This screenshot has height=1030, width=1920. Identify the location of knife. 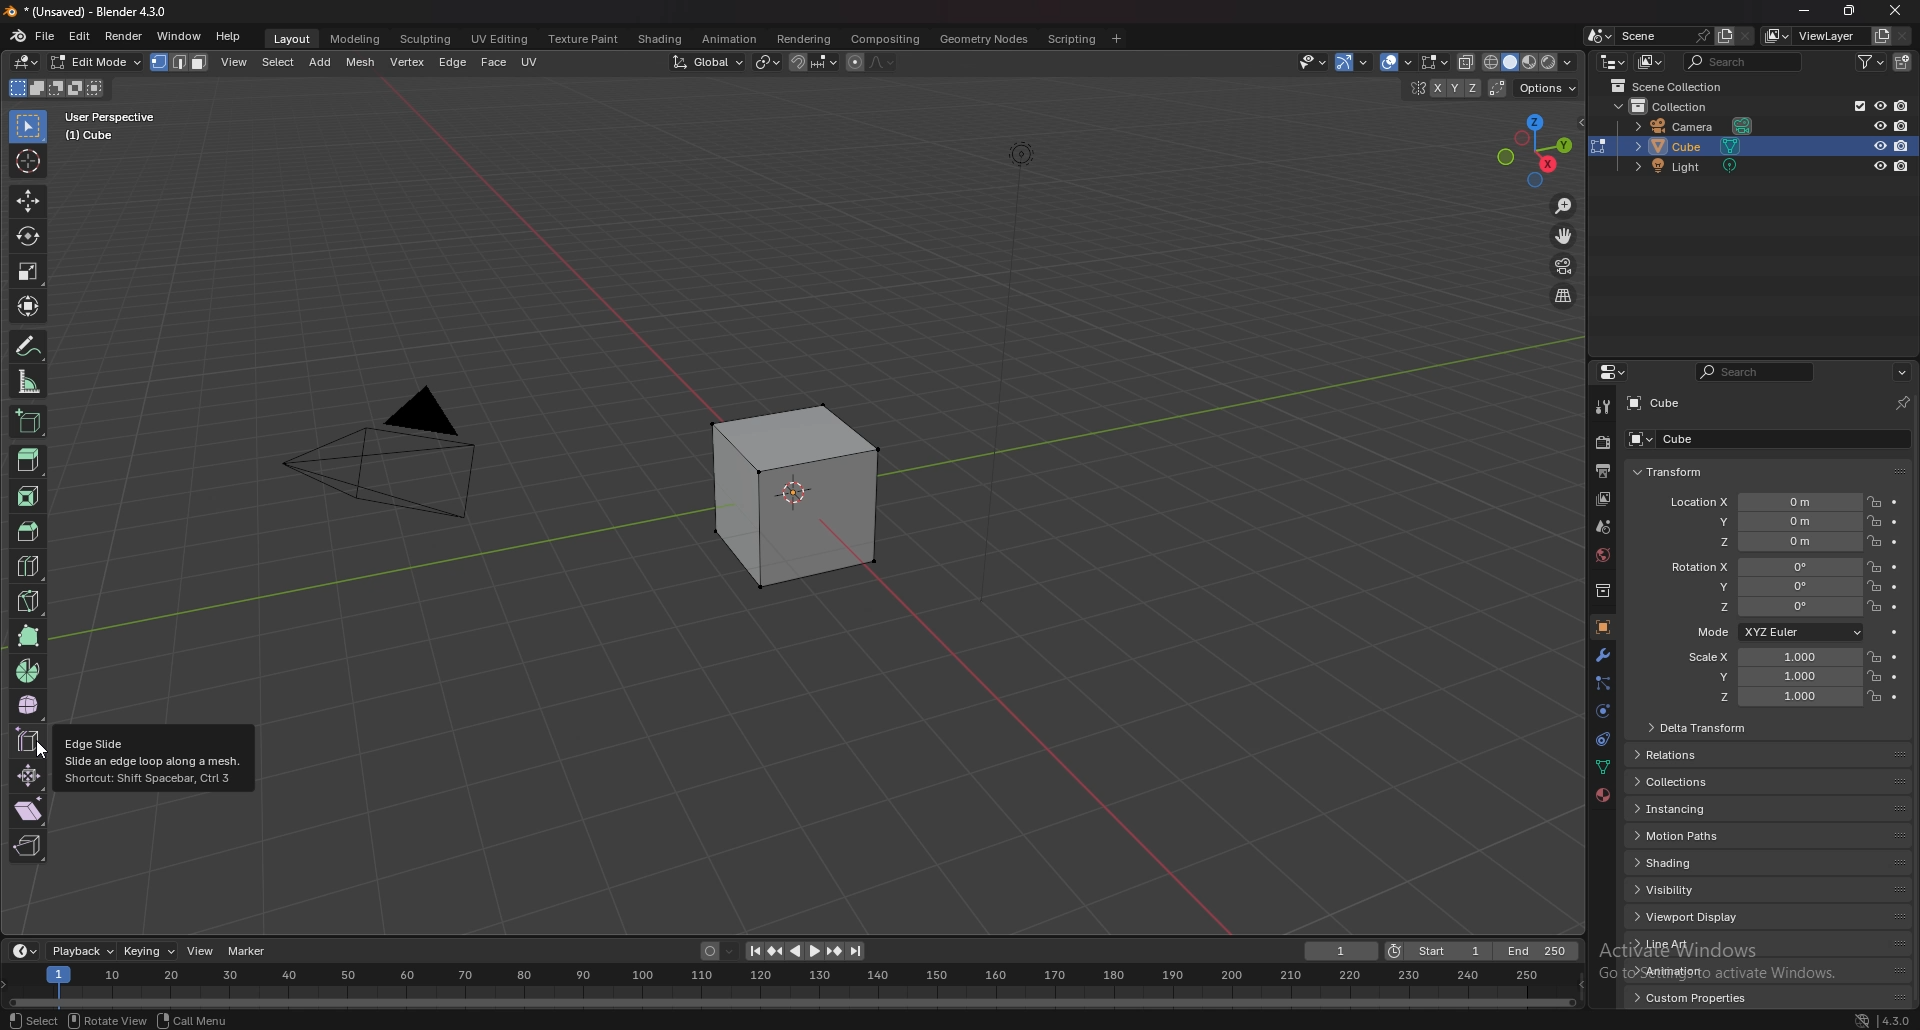
(28, 599).